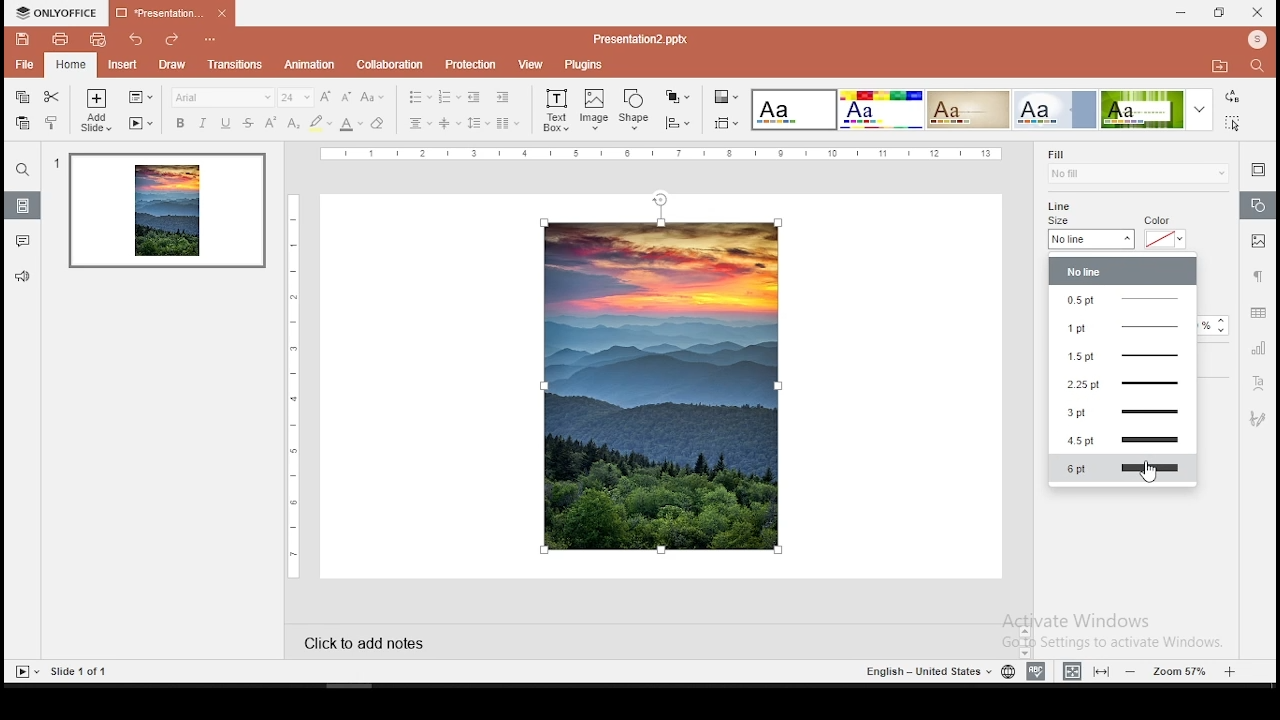  Describe the element at coordinates (448, 96) in the screenshot. I see `numbering` at that location.